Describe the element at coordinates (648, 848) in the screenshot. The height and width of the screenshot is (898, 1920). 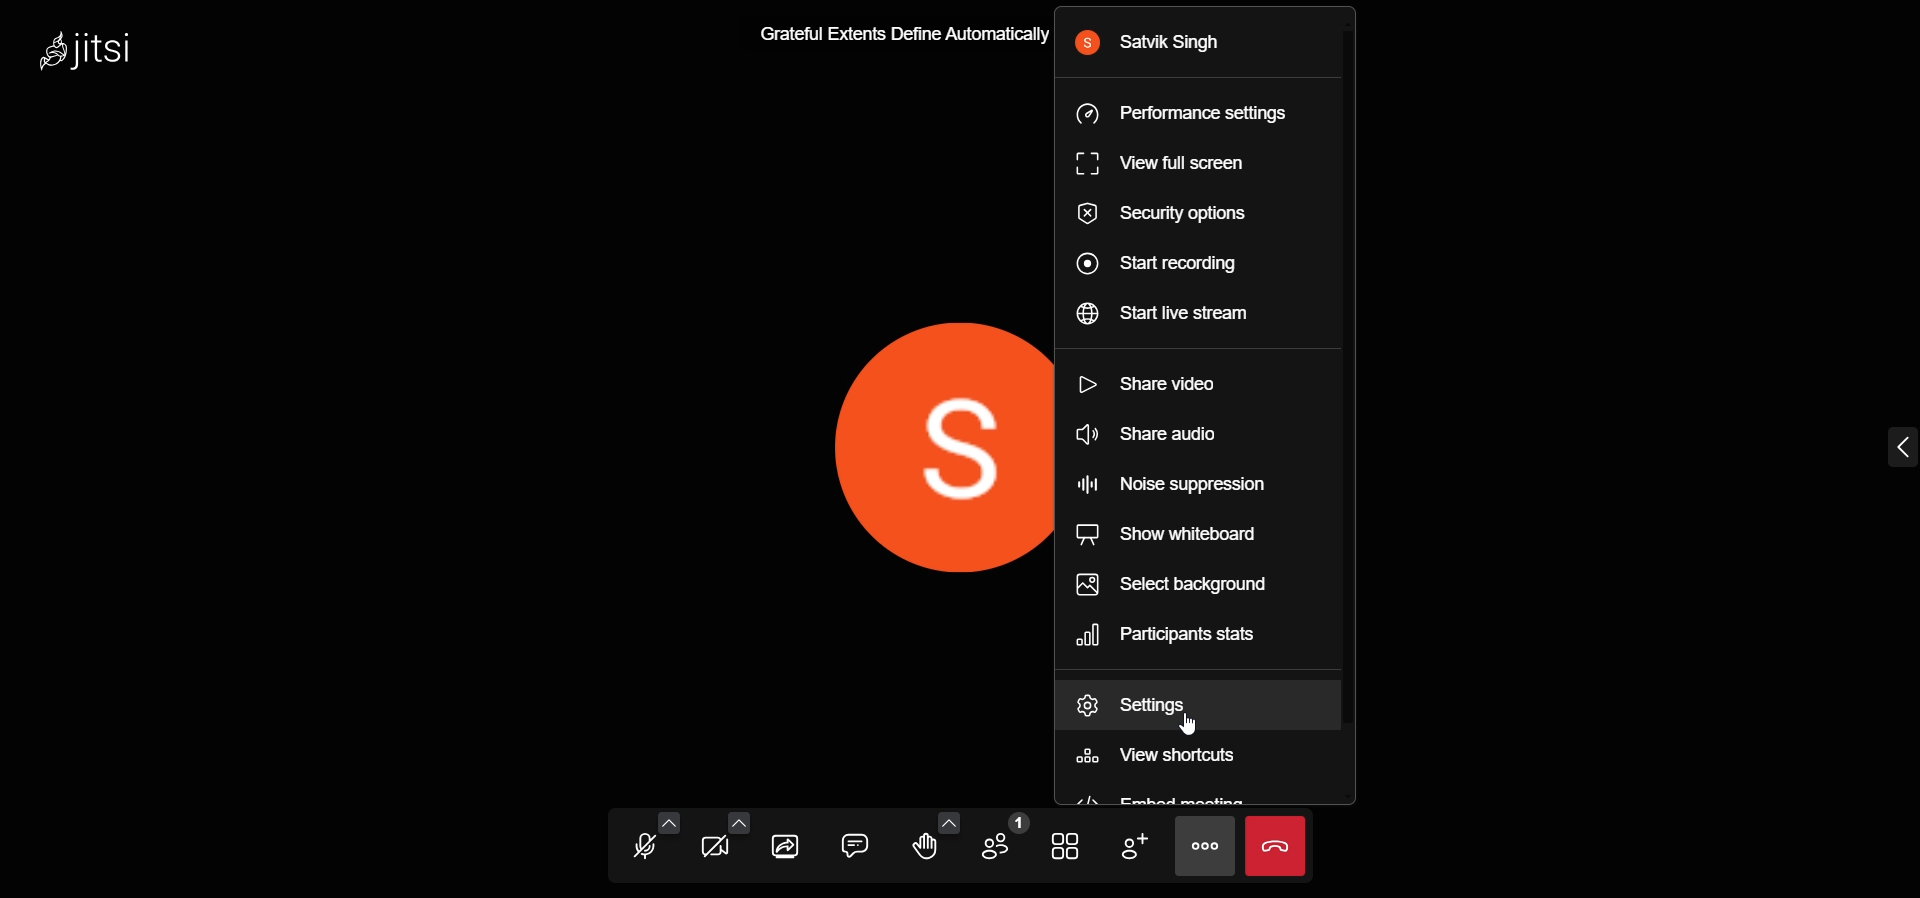
I see `microphone` at that location.